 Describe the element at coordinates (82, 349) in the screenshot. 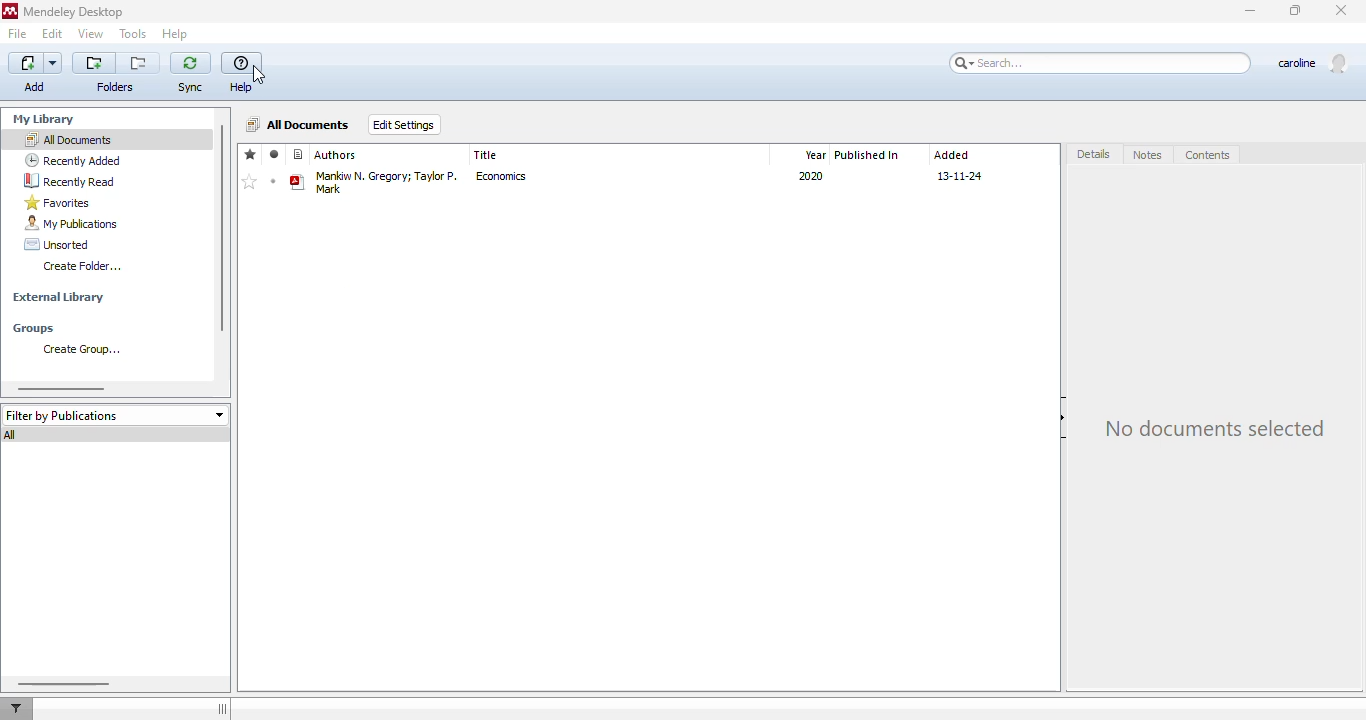

I see `create group...` at that location.